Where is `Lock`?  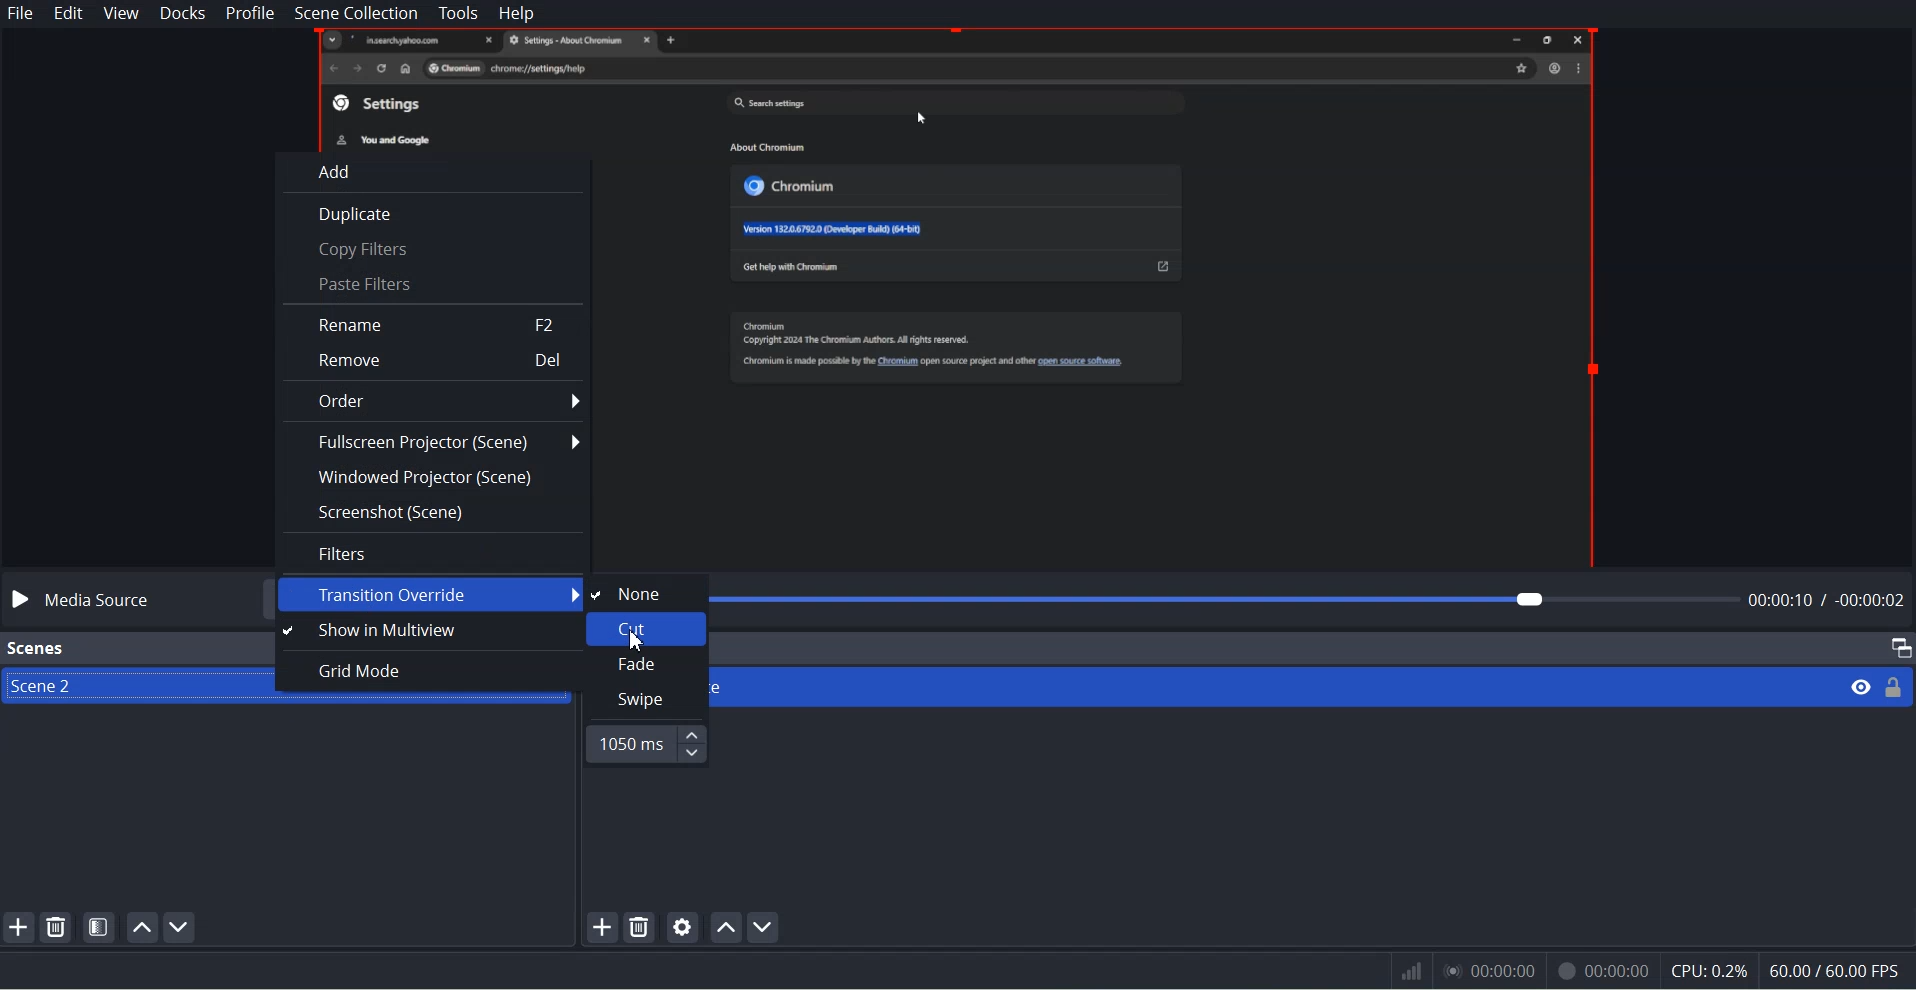
Lock is located at coordinates (1895, 686).